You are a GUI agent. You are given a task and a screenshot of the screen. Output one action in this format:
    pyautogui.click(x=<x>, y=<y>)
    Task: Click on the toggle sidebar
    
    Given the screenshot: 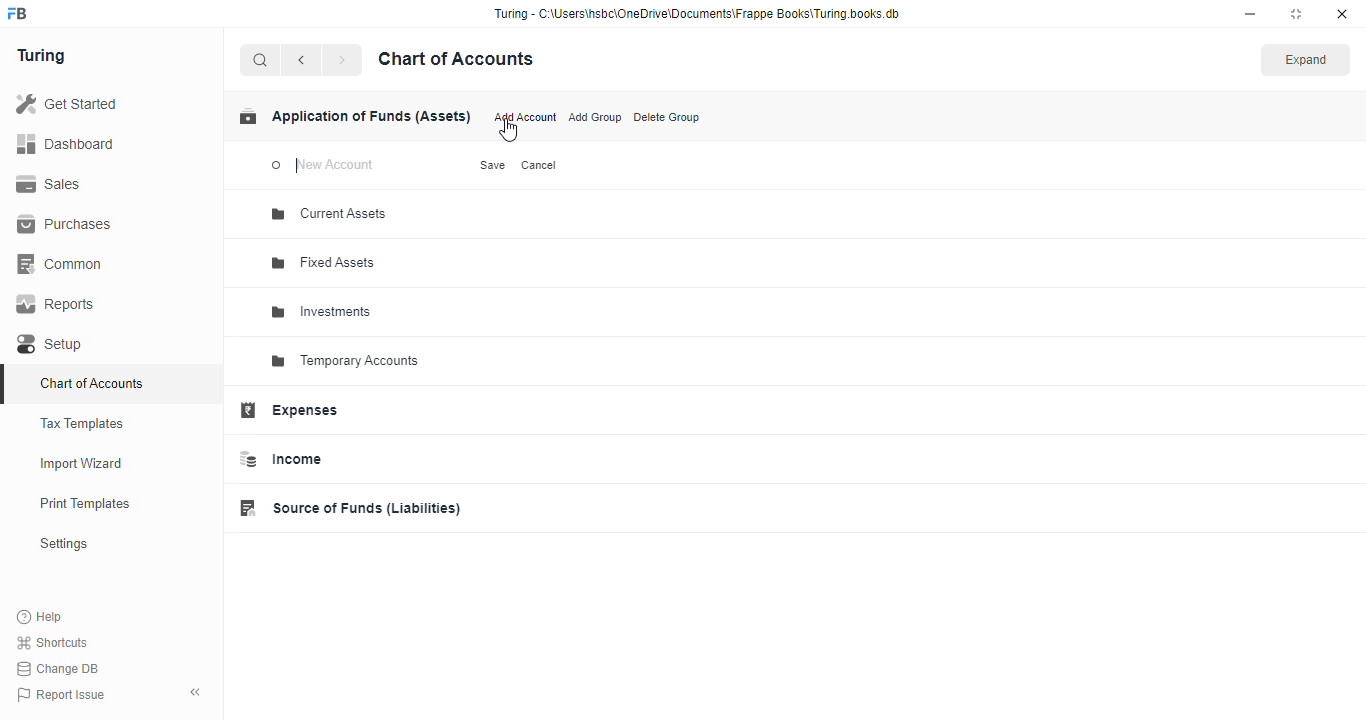 What is the action you would take?
    pyautogui.click(x=196, y=692)
    